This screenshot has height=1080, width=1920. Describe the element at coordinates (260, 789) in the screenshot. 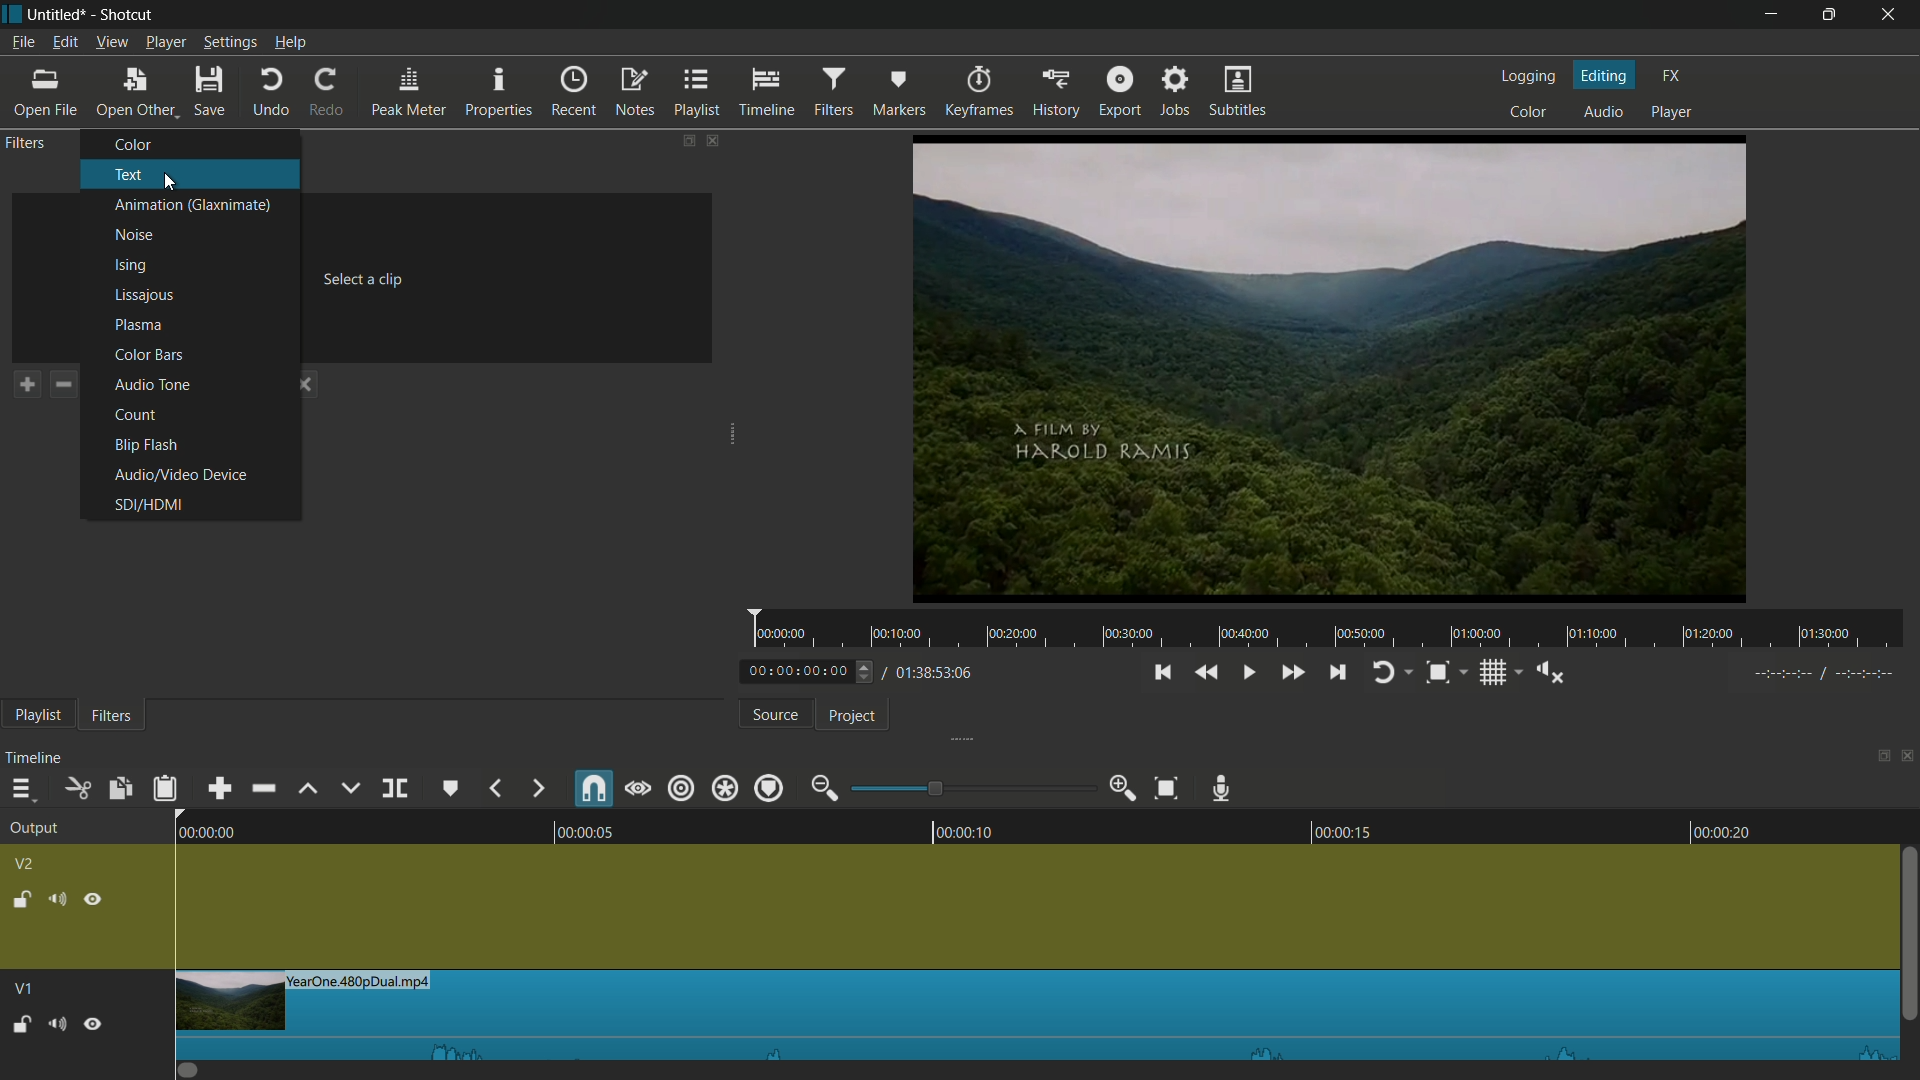

I see `ripple delete` at that location.